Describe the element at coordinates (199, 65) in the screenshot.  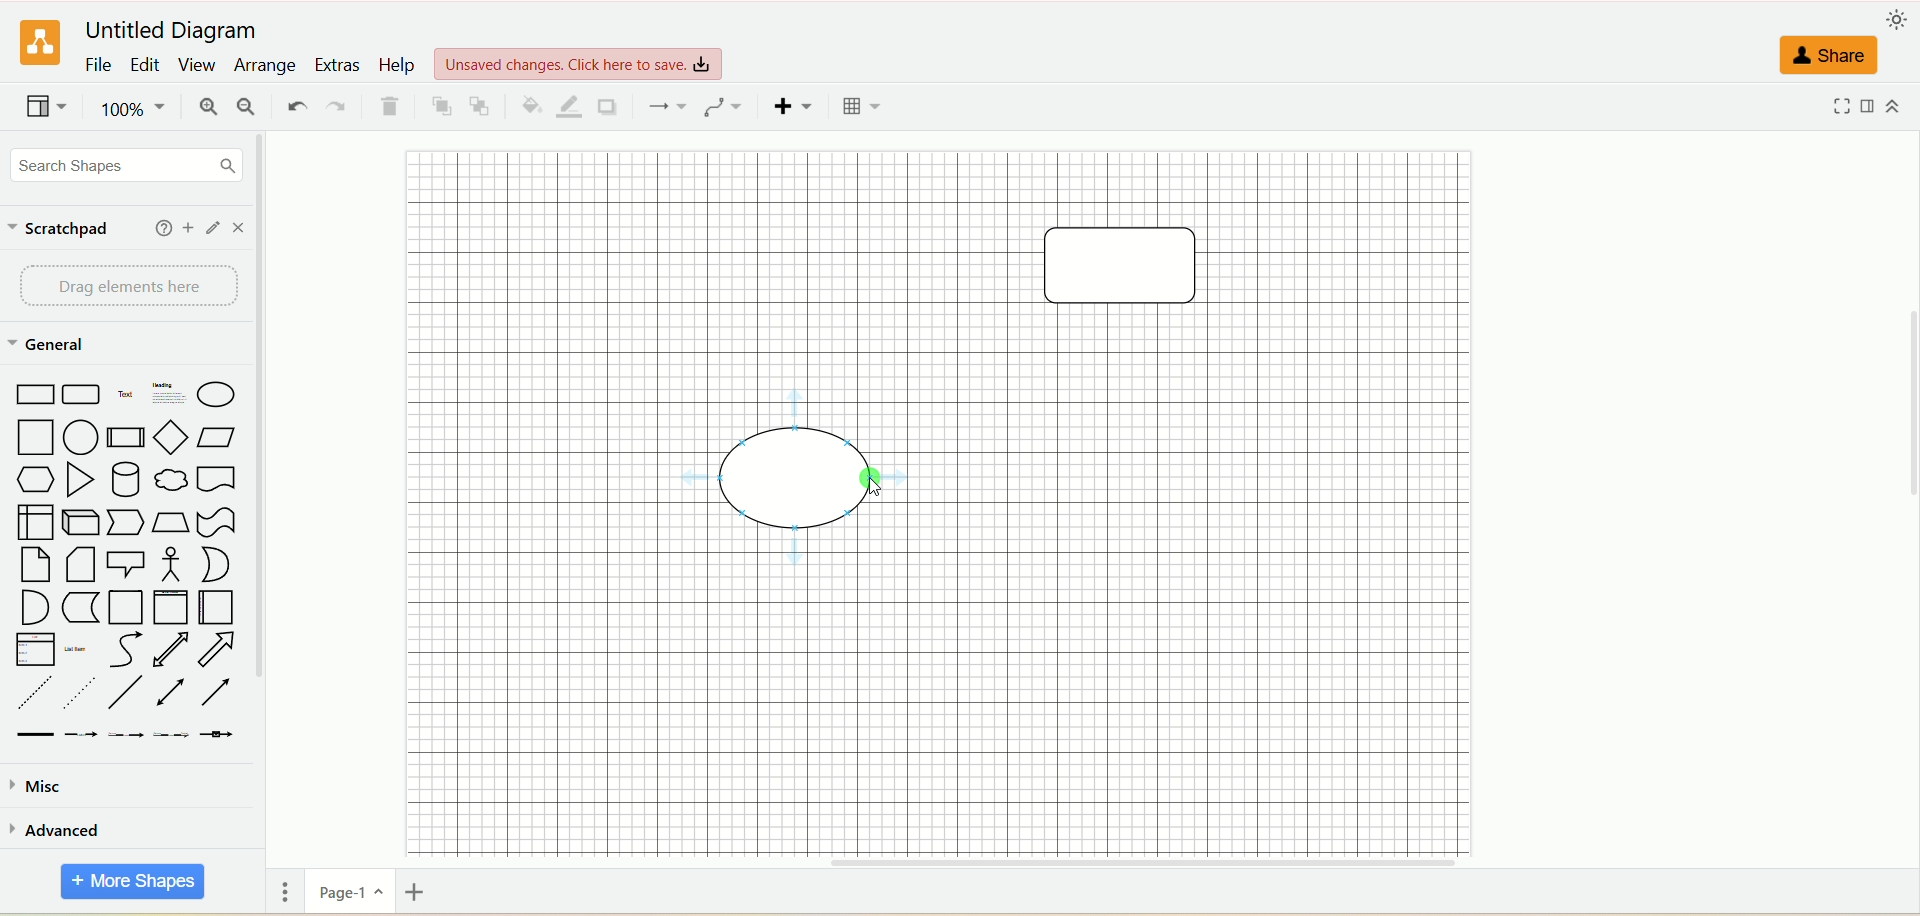
I see `view` at that location.